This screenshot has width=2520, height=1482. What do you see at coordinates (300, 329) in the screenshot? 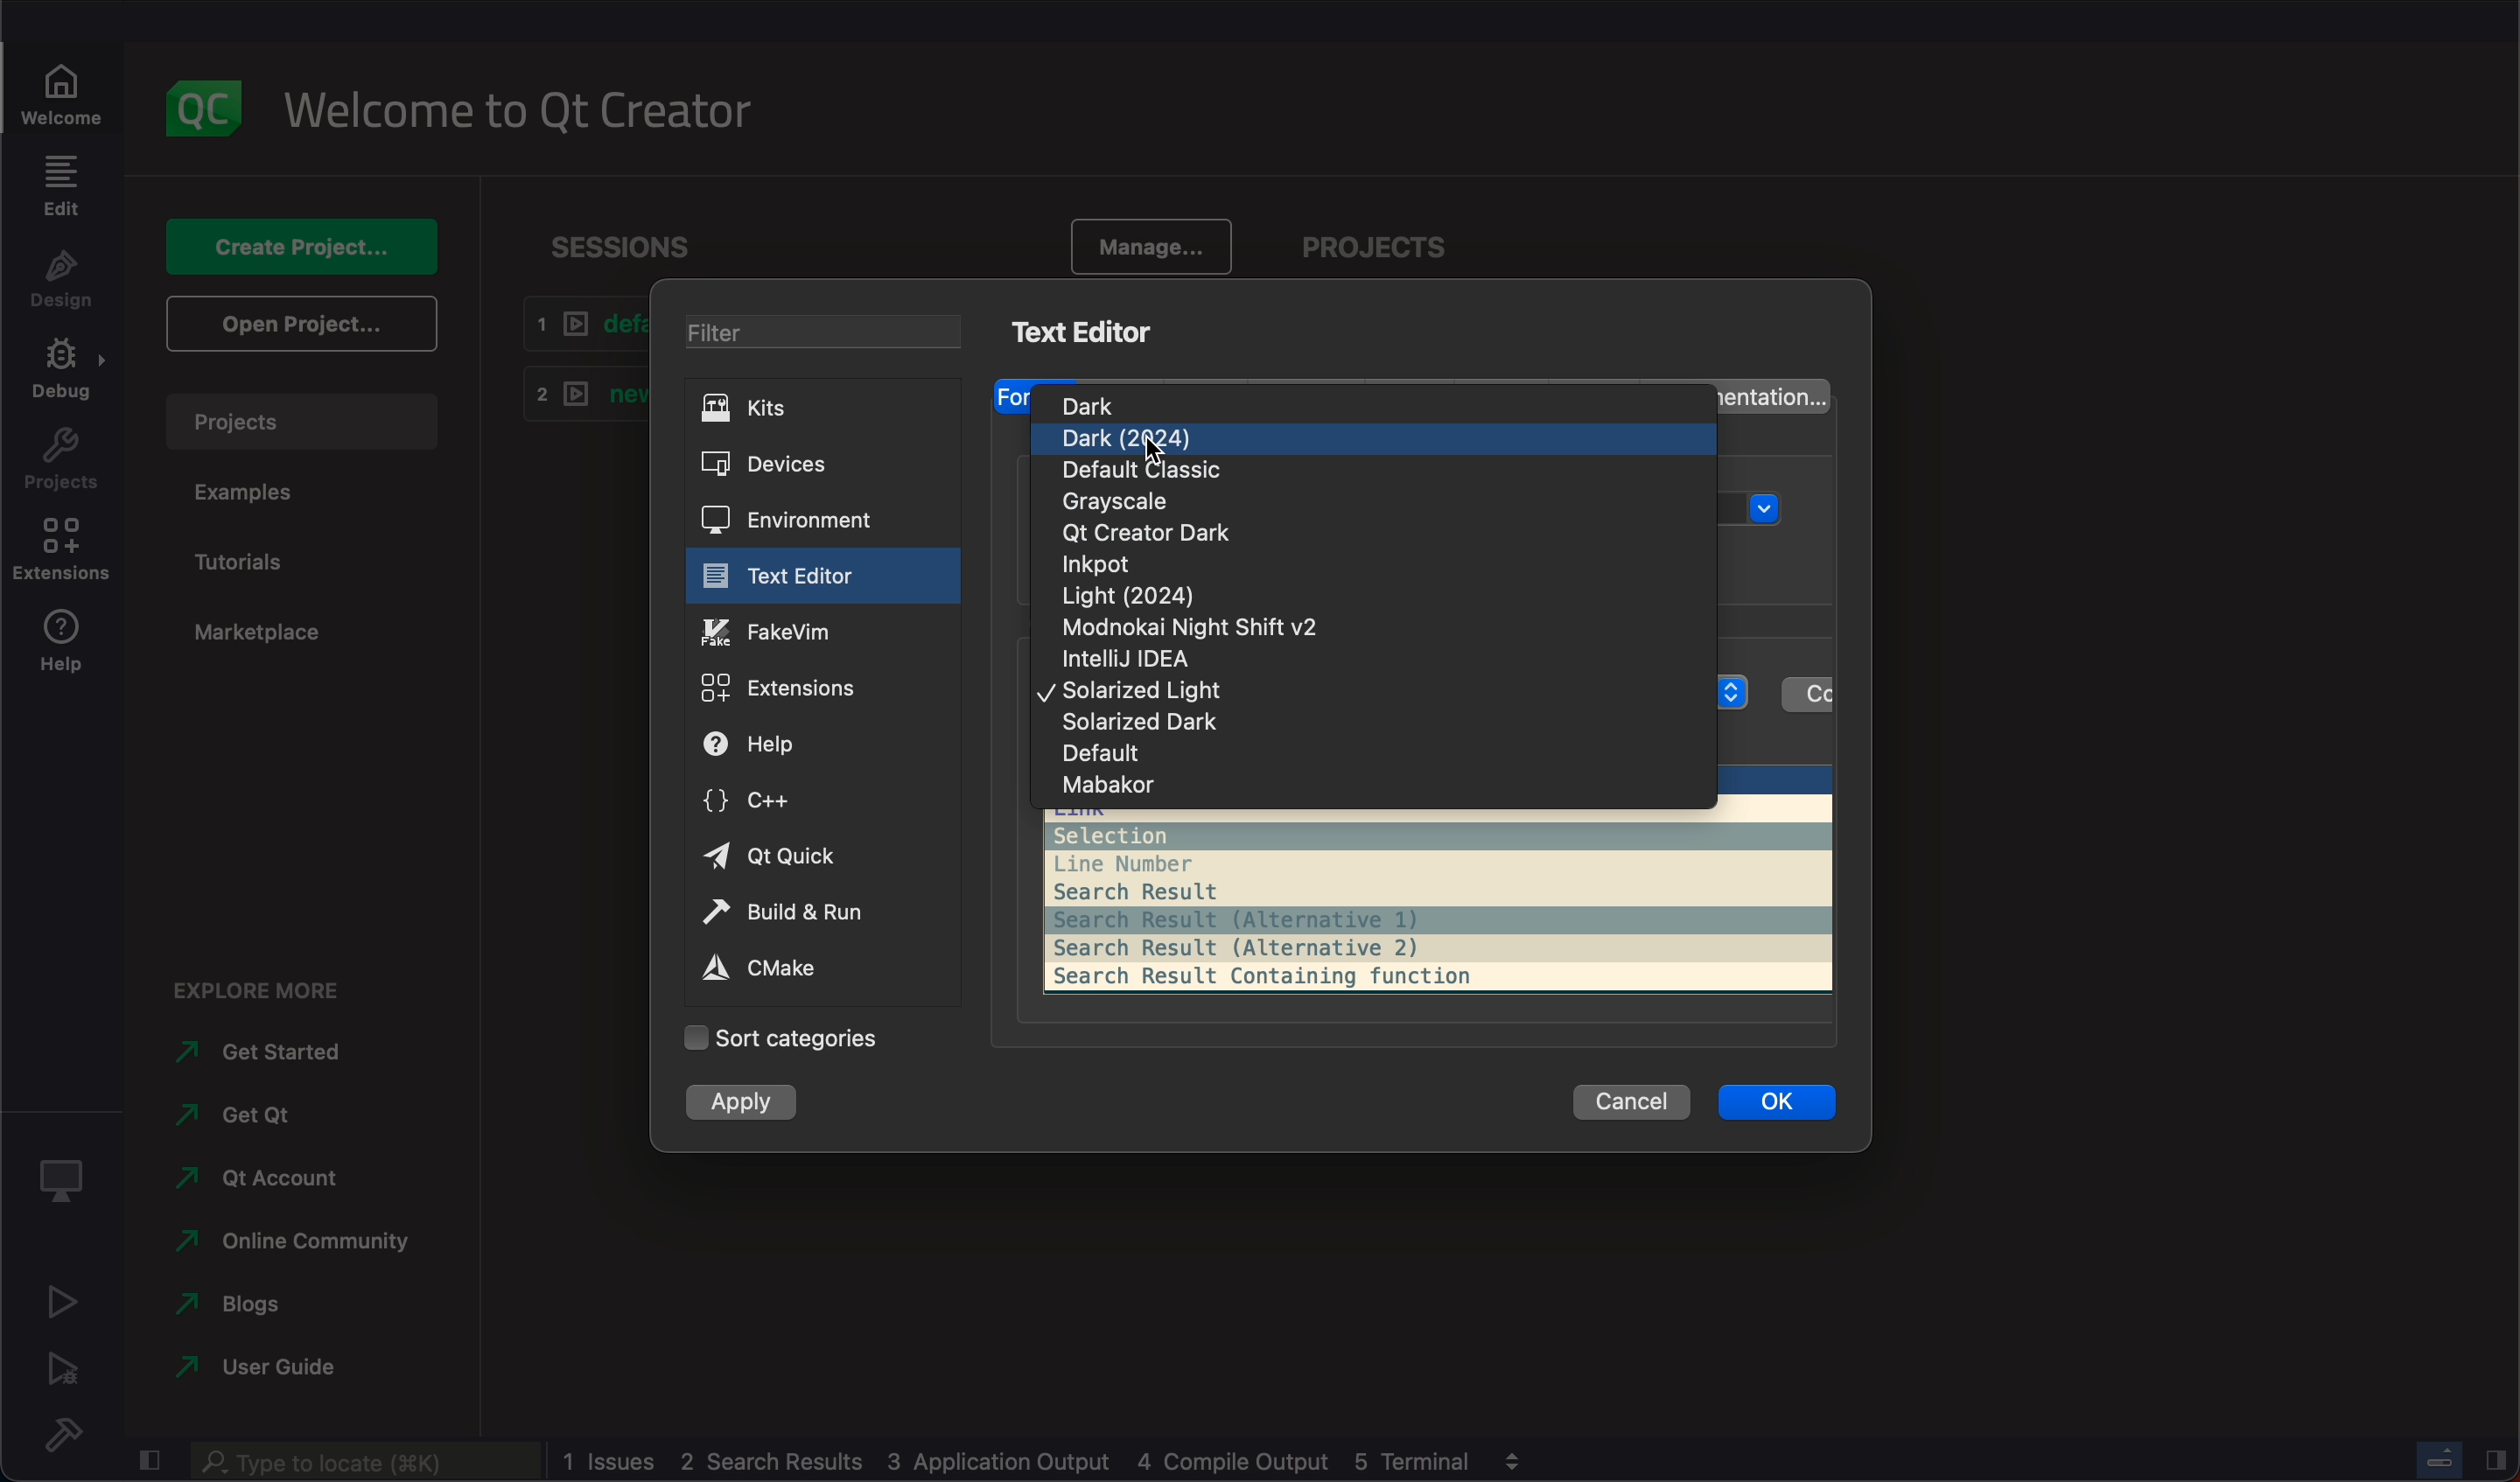
I see `open ` at bounding box center [300, 329].